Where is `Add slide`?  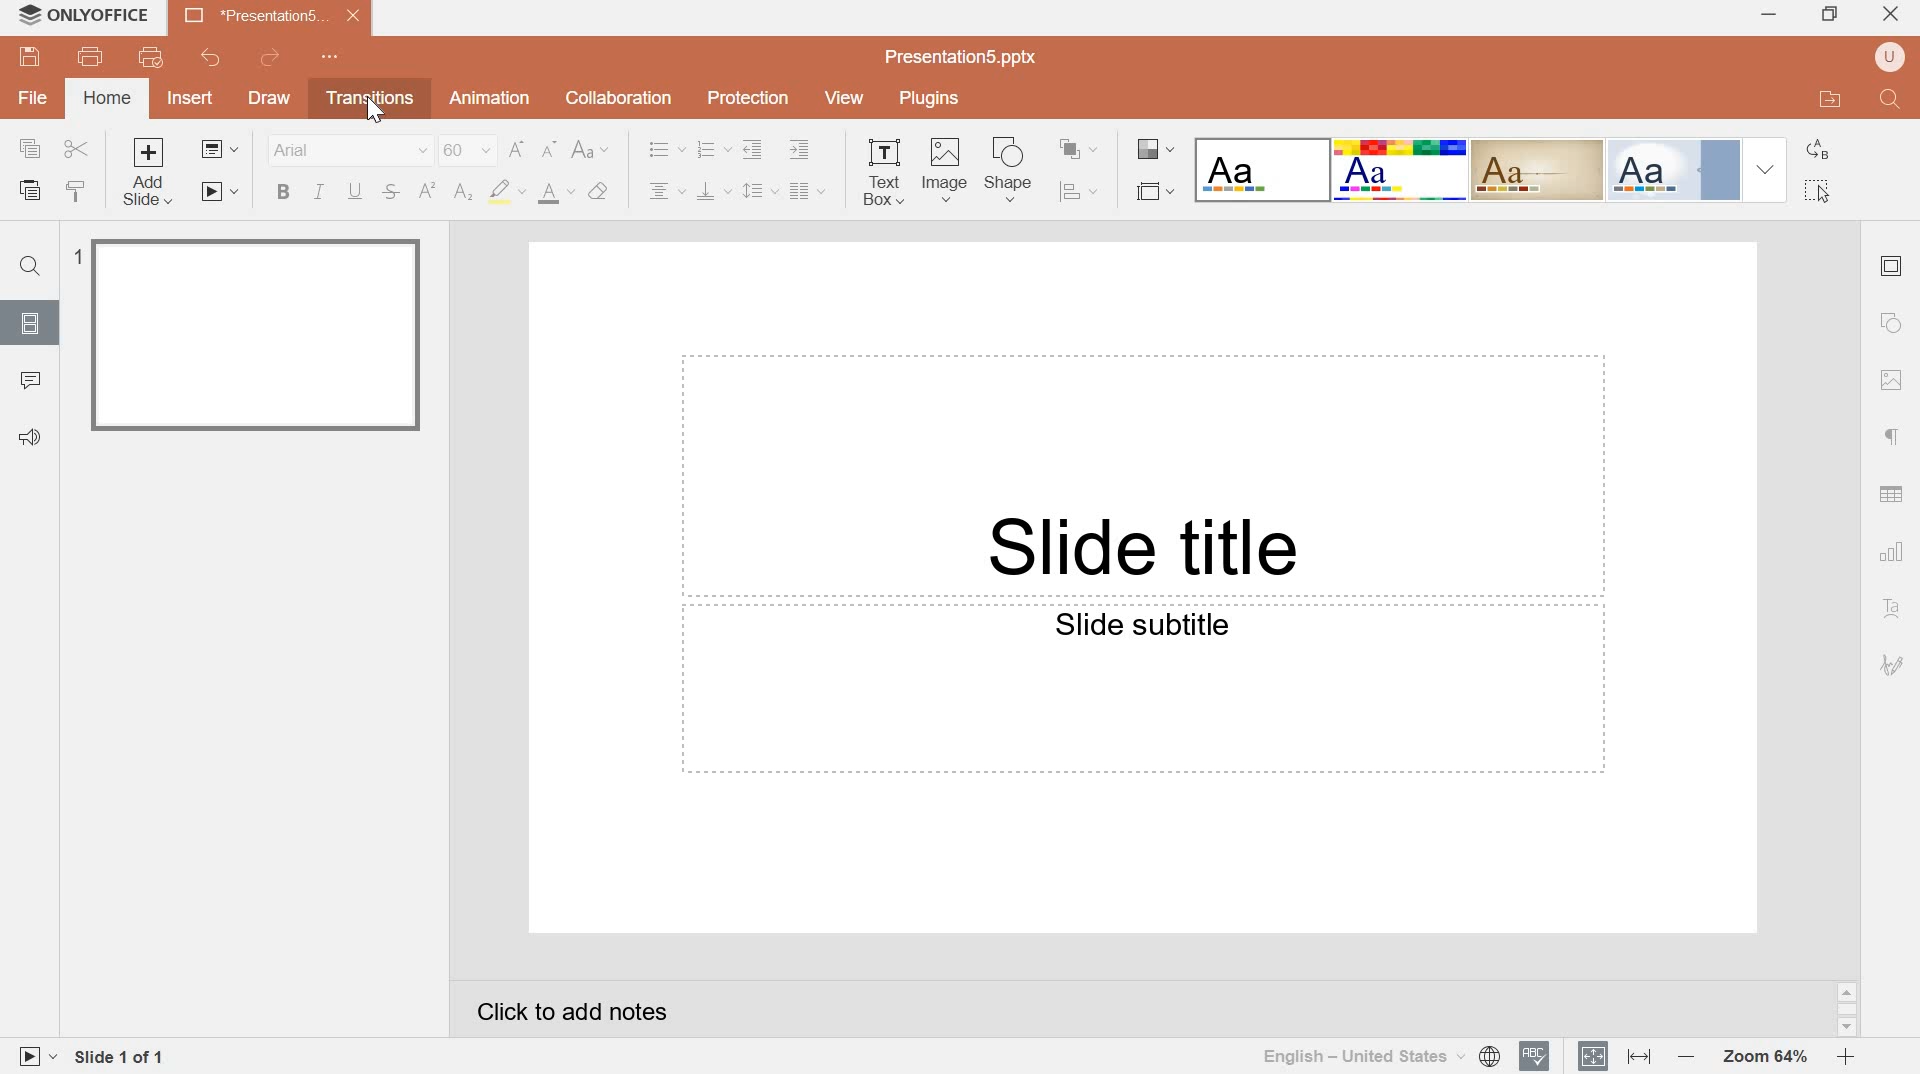
Add slide is located at coordinates (149, 174).